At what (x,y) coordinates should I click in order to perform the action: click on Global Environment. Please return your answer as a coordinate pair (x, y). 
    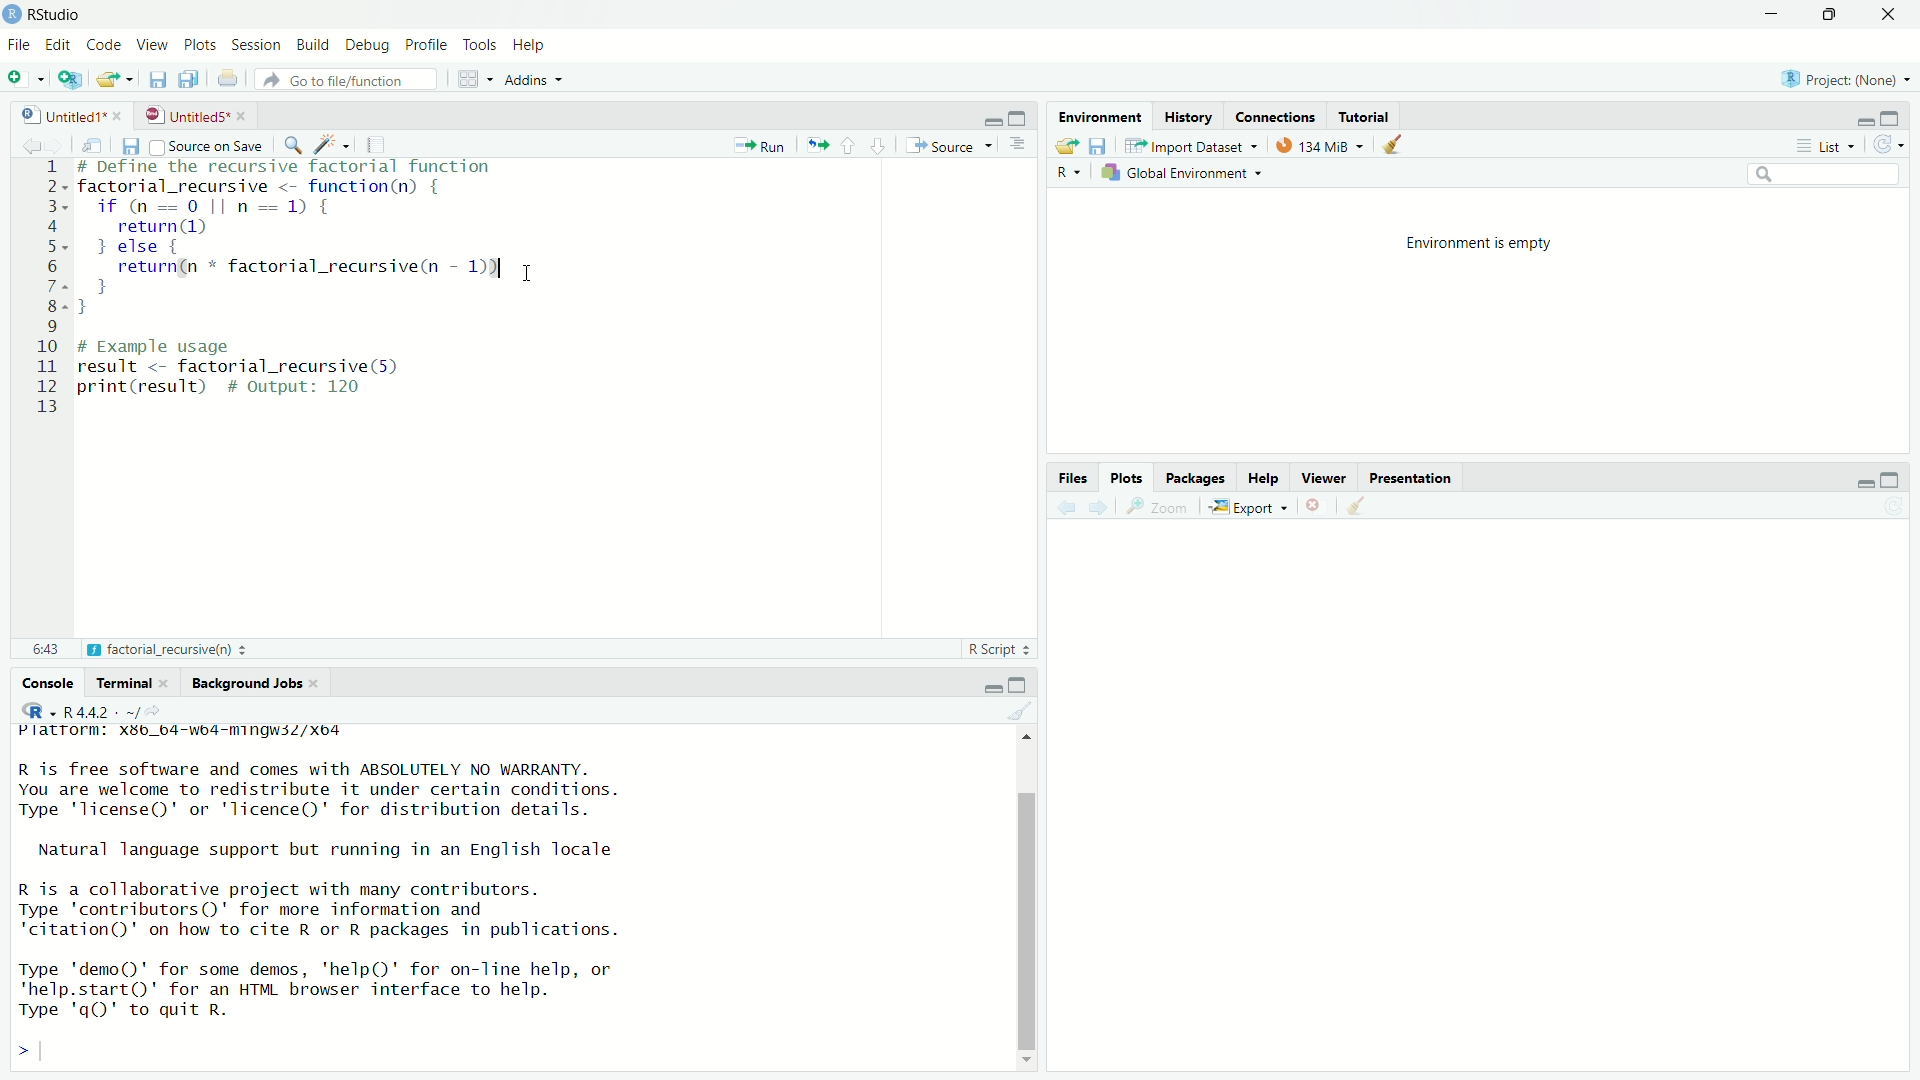
    Looking at the image, I should click on (1188, 175).